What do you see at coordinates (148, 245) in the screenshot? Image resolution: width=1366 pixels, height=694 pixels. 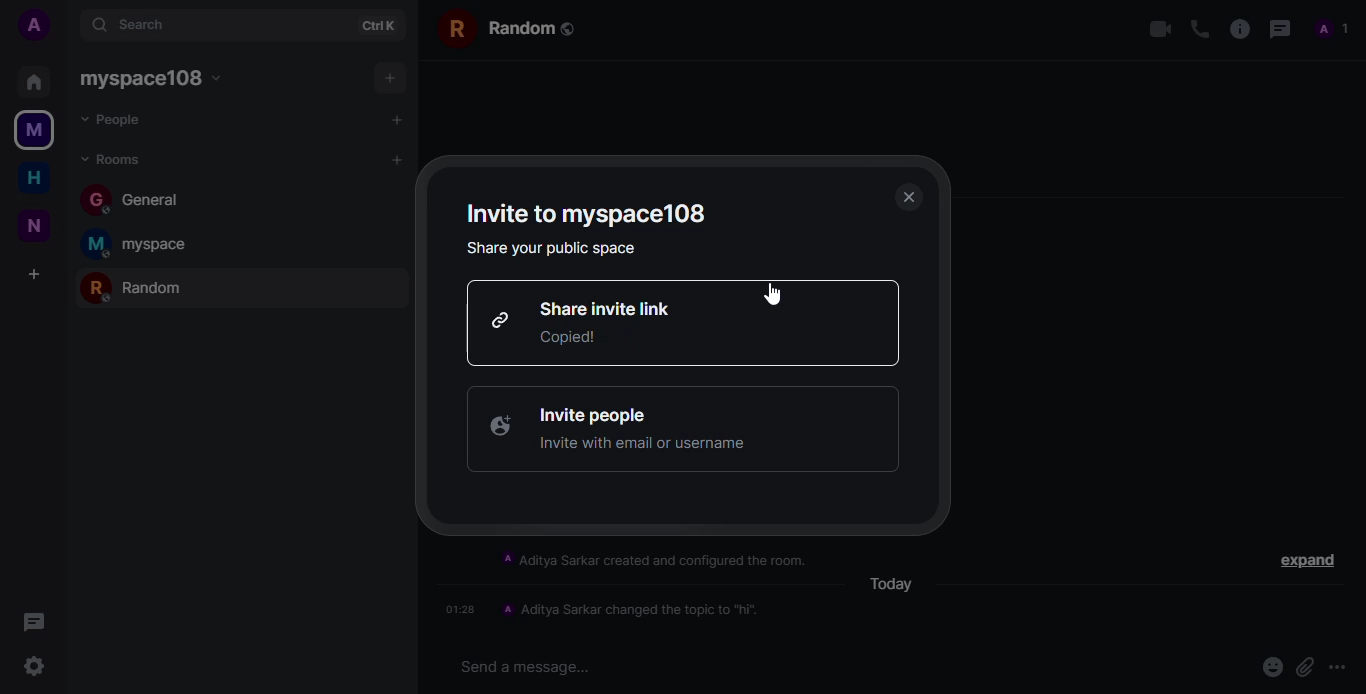 I see `myspace` at bounding box center [148, 245].